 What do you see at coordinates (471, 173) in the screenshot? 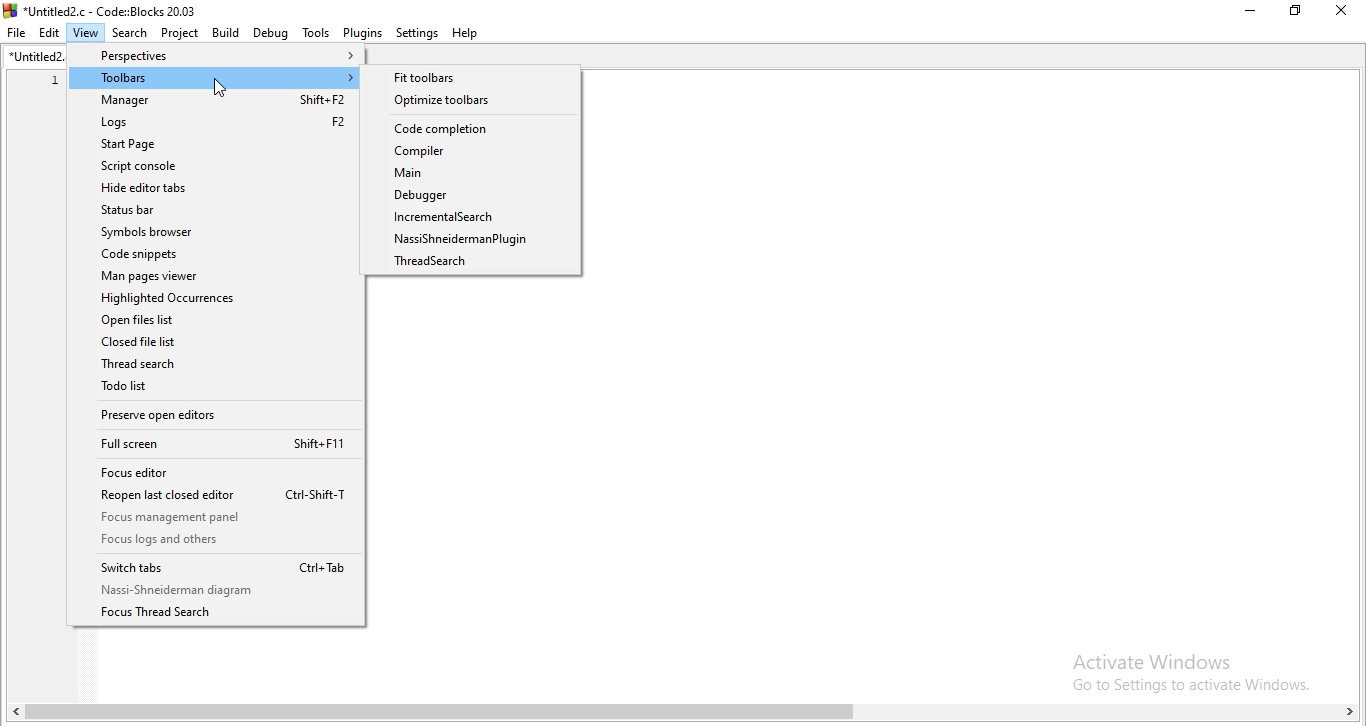
I see `Main` at bounding box center [471, 173].